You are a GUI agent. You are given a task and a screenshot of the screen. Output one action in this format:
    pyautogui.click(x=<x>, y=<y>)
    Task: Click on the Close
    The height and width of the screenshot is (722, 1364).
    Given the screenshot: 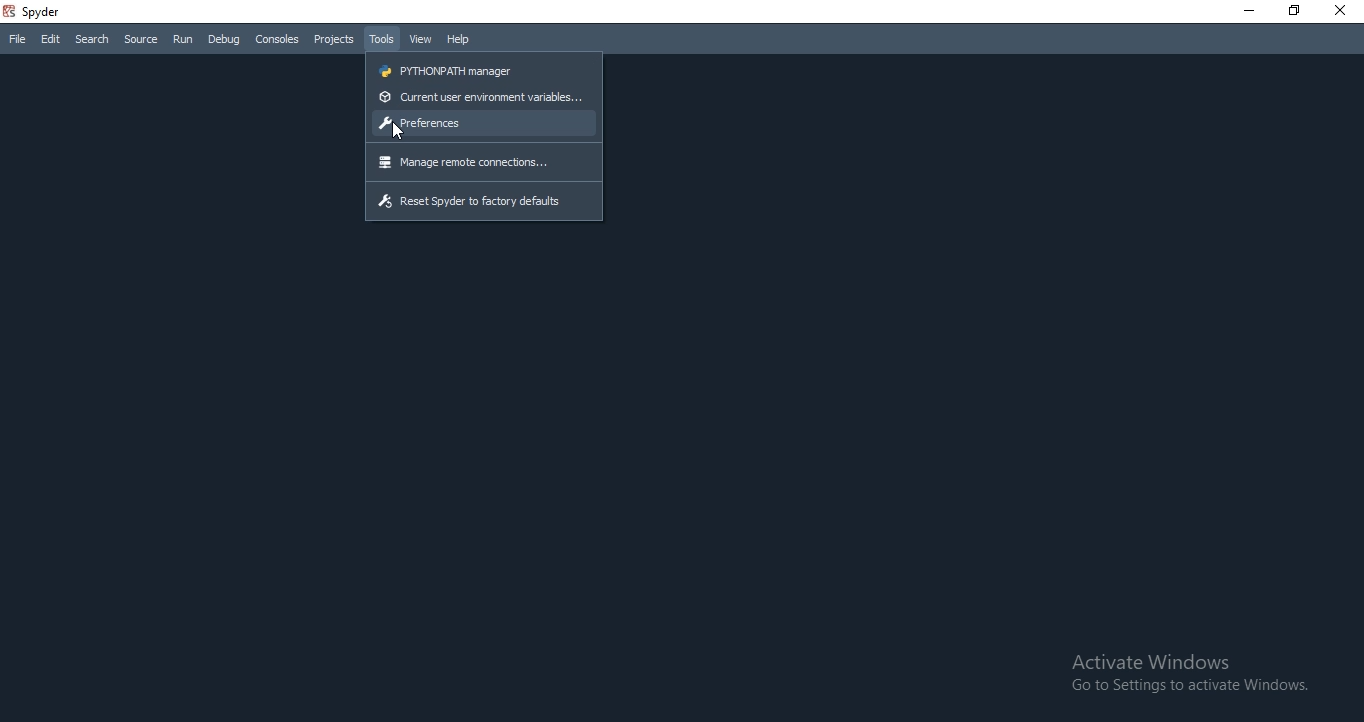 What is the action you would take?
    pyautogui.click(x=1344, y=11)
    